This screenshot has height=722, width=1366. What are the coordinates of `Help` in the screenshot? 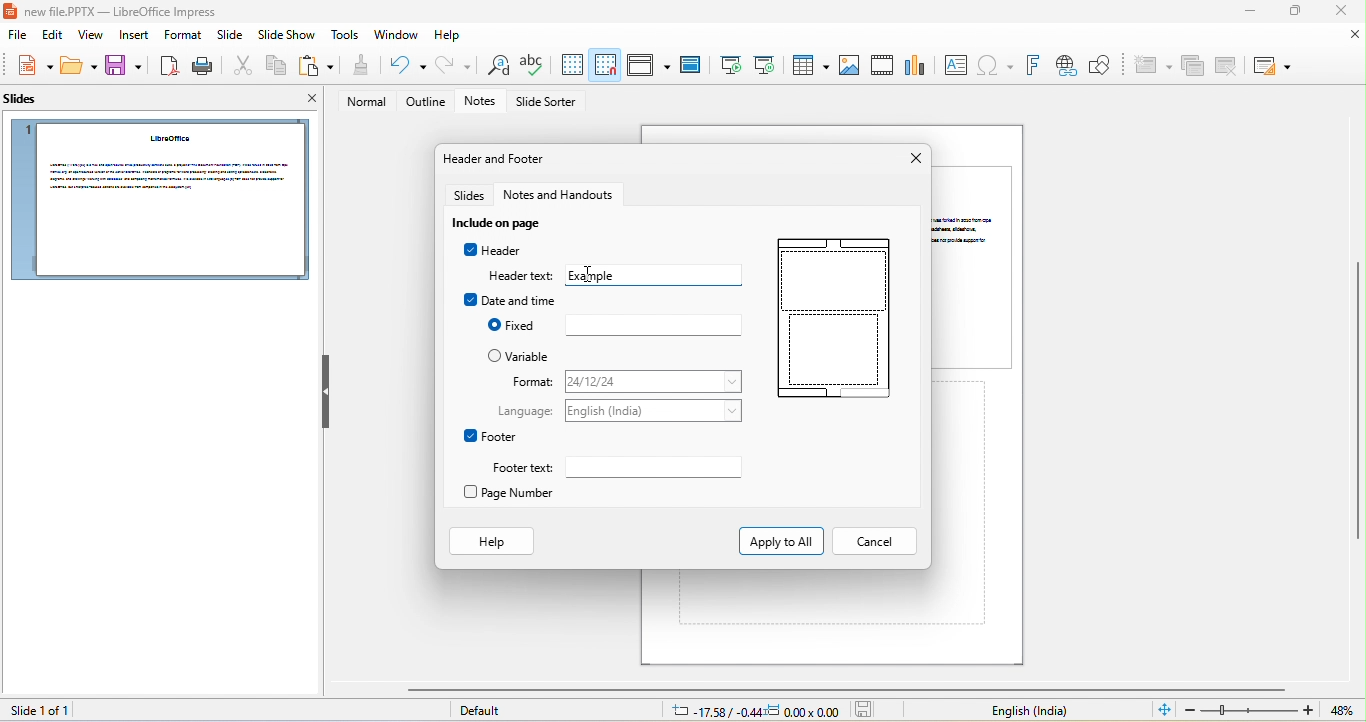 It's located at (491, 541).